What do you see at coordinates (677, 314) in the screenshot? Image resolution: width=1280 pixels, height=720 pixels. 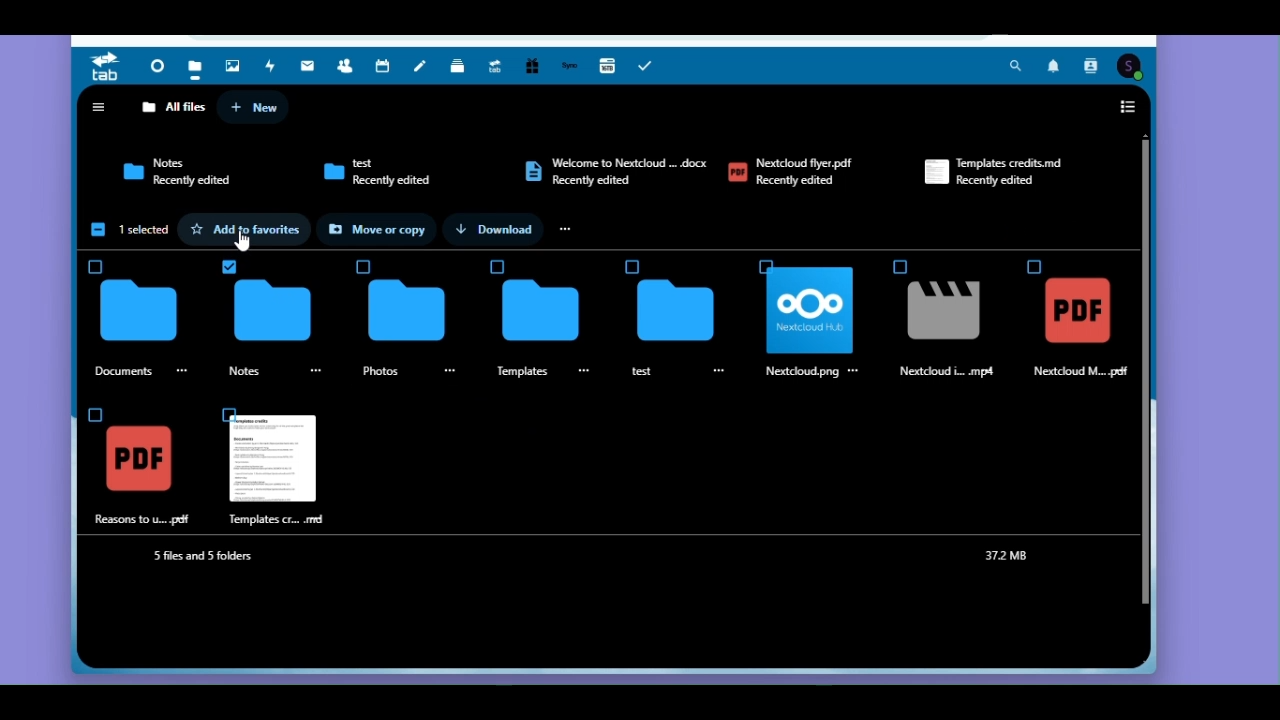 I see `Icon` at bounding box center [677, 314].